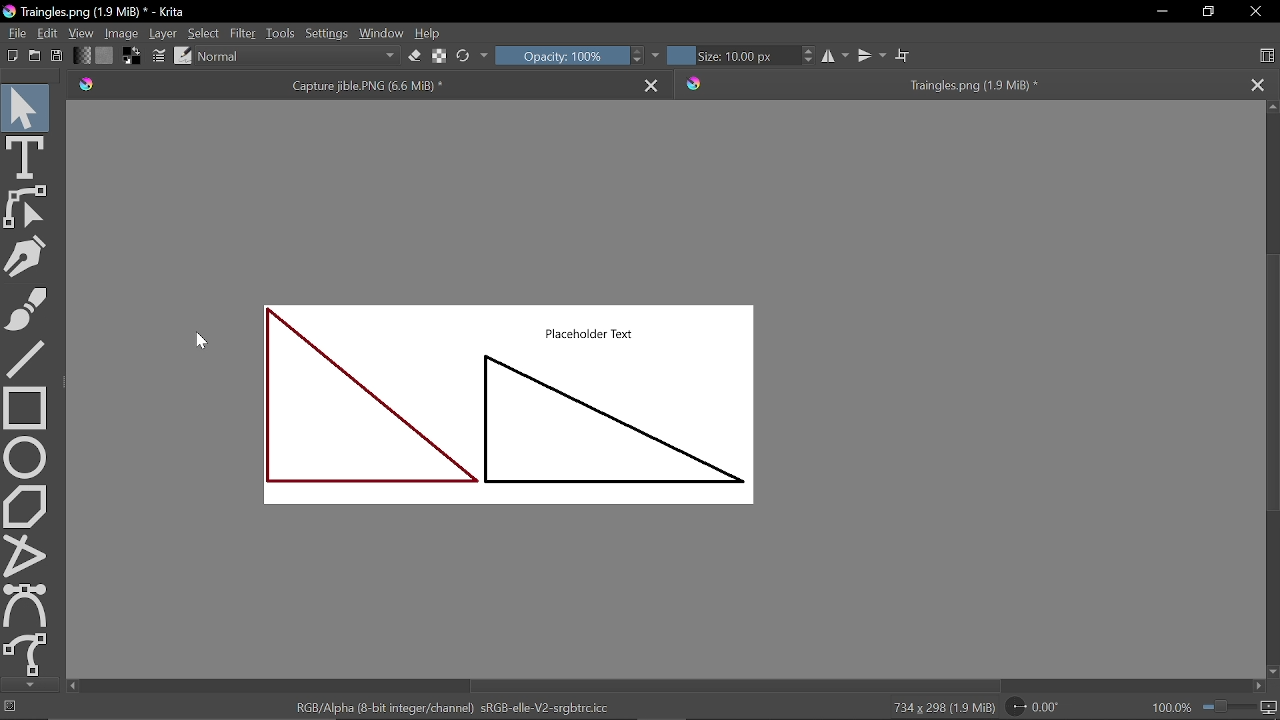  Describe the element at coordinates (1272, 389) in the screenshot. I see `Vertical scrollbar` at that location.